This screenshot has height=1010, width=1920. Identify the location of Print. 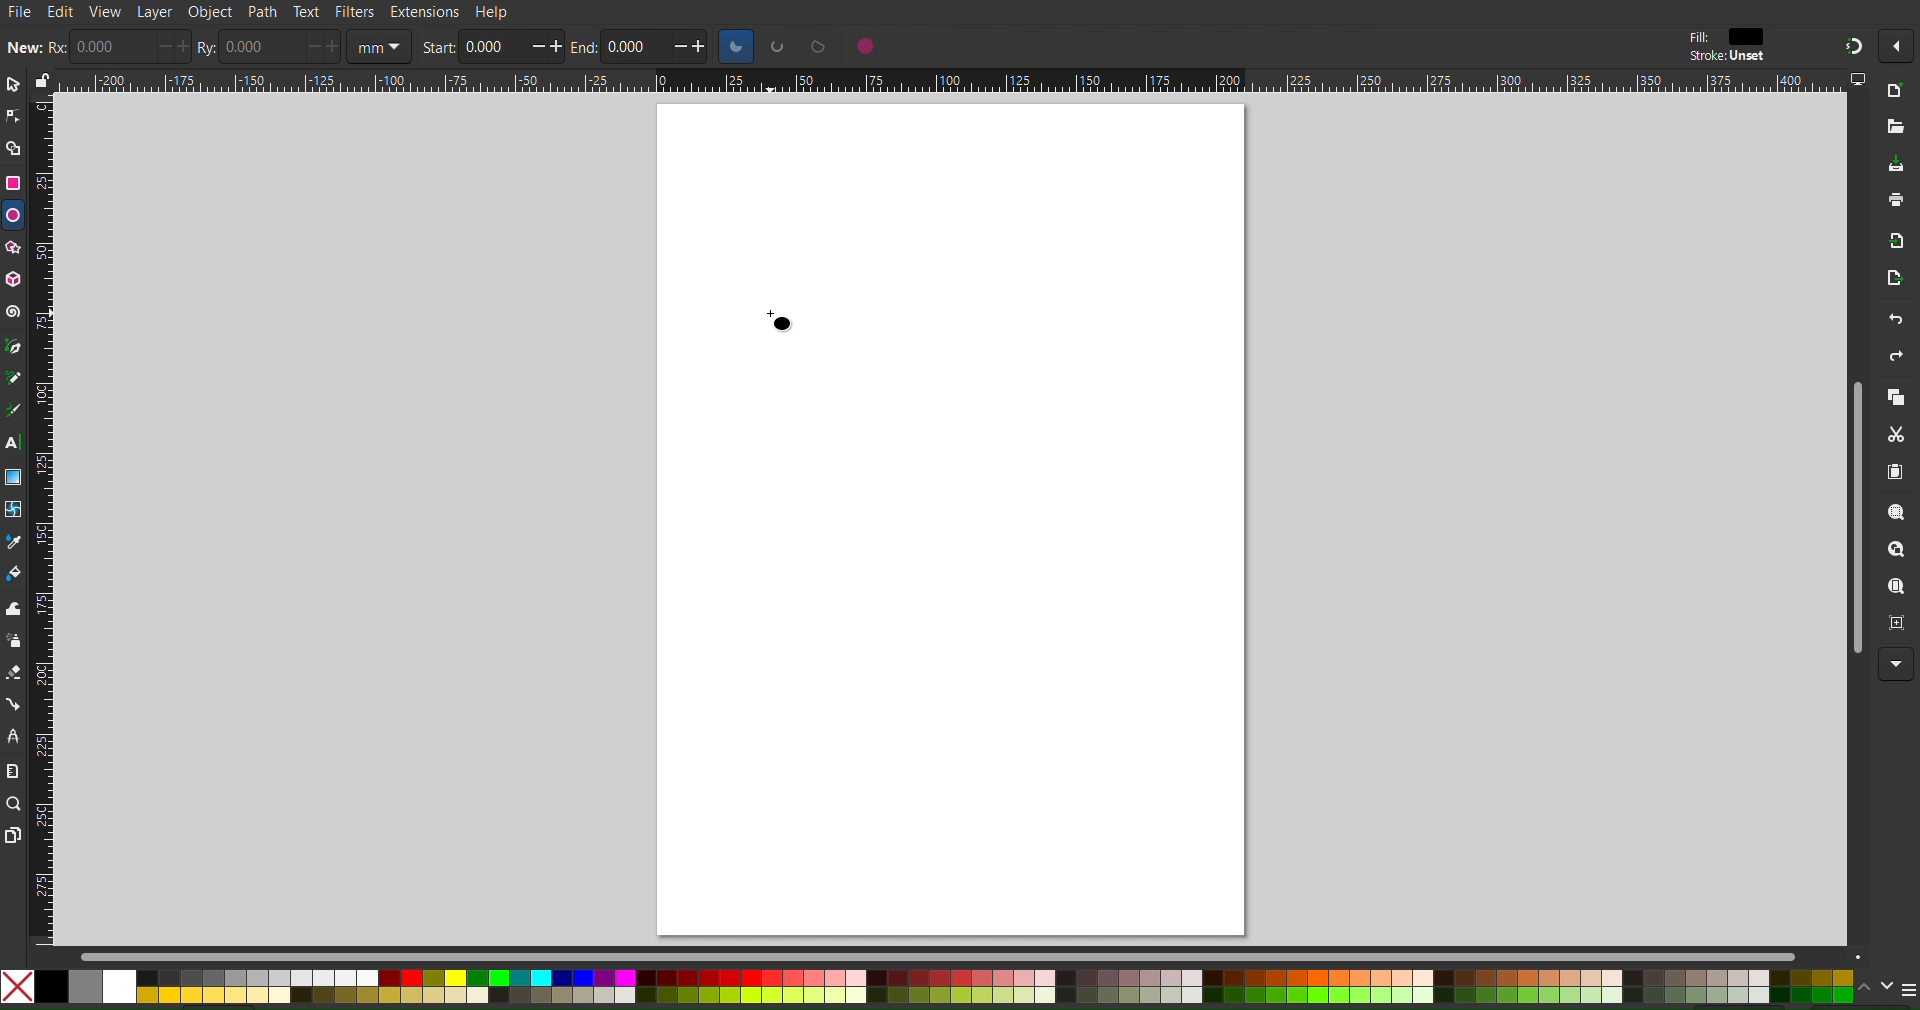
(1894, 202).